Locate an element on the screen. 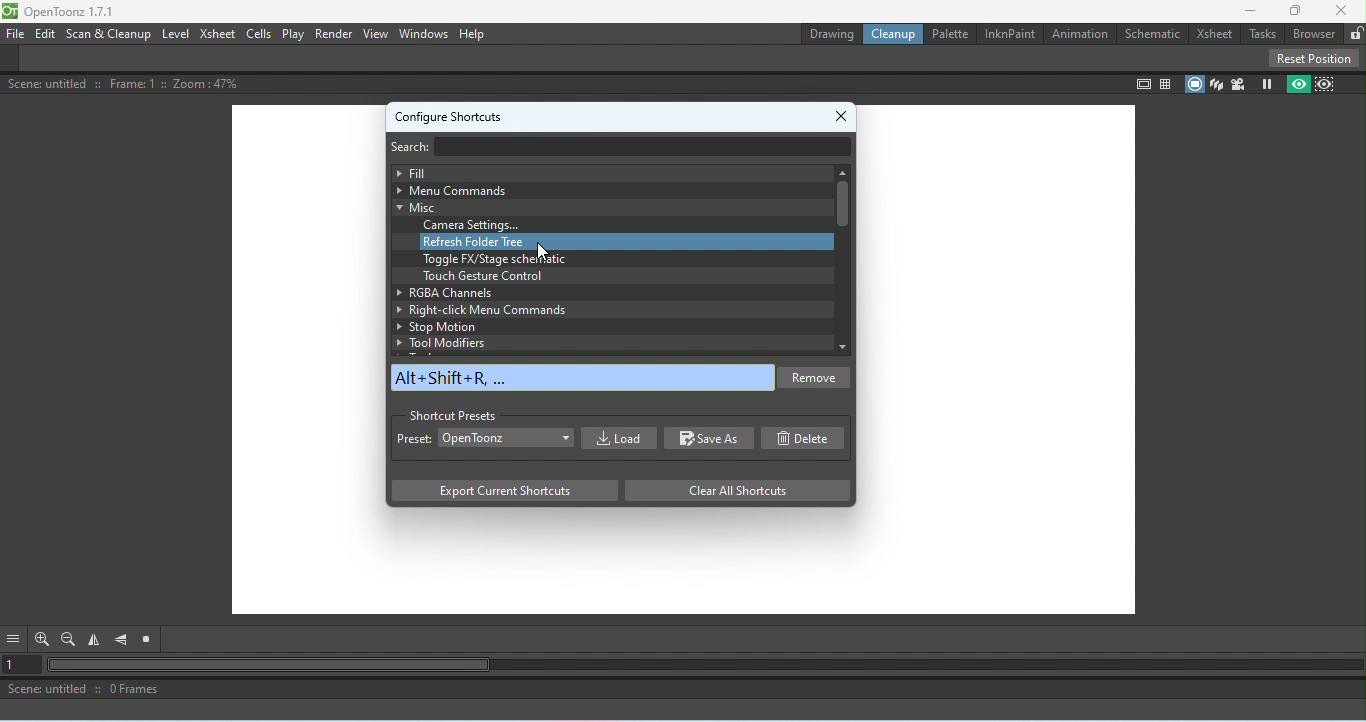 Image resolution: width=1366 pixels, height=722 pixels. Refresh folder tree is located at coordinates (626, 242).